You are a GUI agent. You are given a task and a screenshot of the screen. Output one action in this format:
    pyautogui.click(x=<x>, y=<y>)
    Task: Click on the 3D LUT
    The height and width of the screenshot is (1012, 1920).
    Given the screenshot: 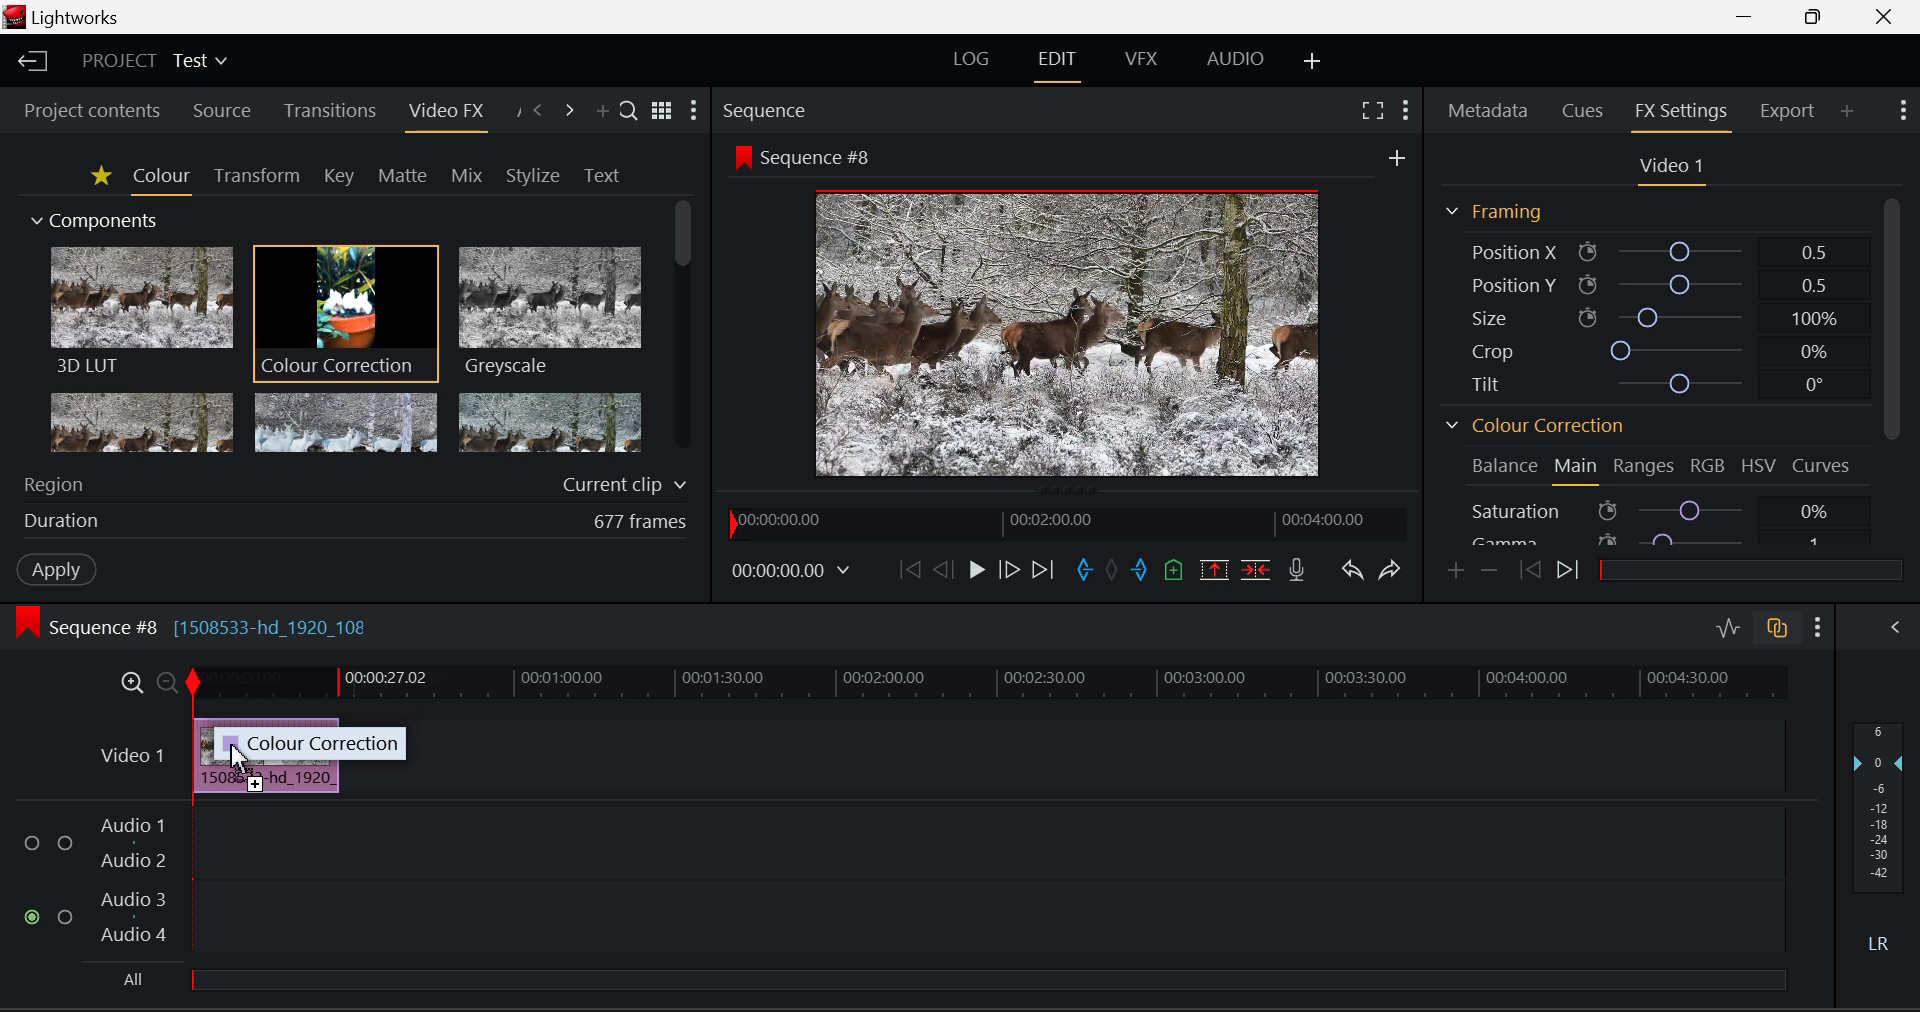 What is the action you would take?
    pyautogui.click(x=140, y=309)
    